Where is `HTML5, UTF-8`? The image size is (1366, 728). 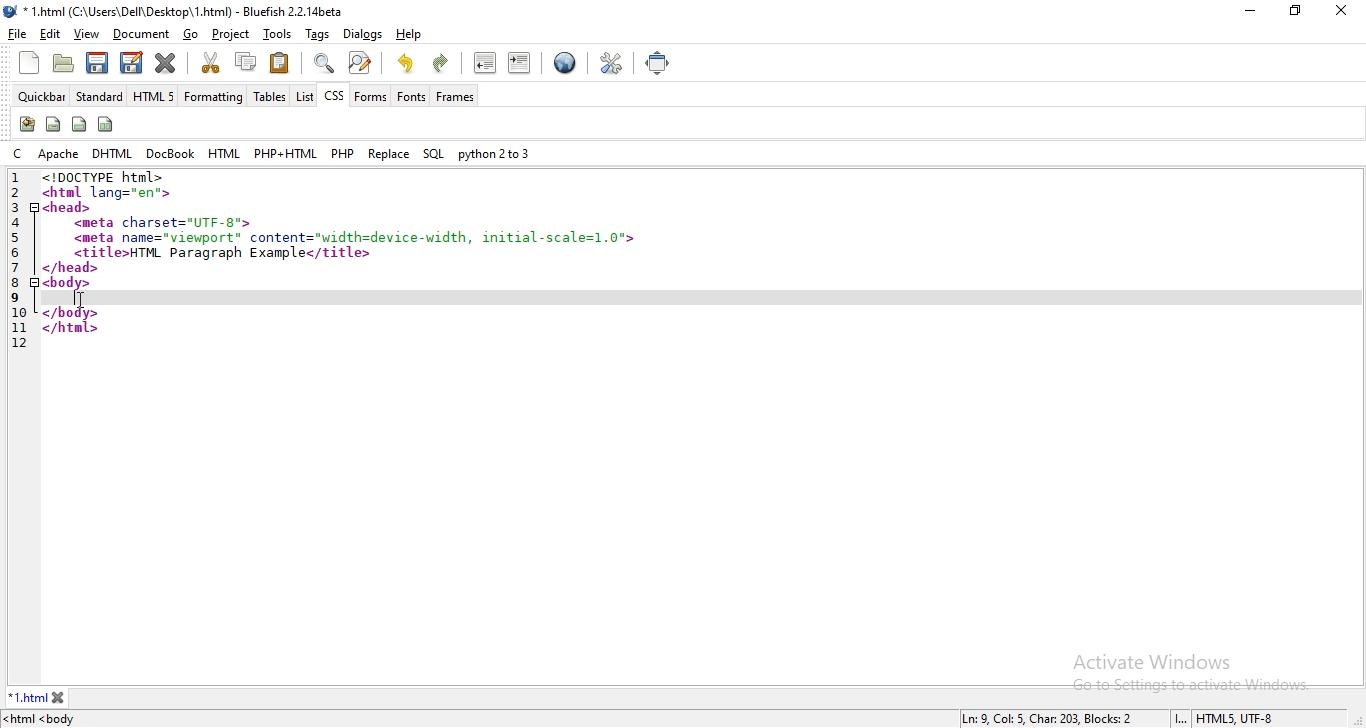
HTML5, UTF-8 is located at coordinates (1237, 719).